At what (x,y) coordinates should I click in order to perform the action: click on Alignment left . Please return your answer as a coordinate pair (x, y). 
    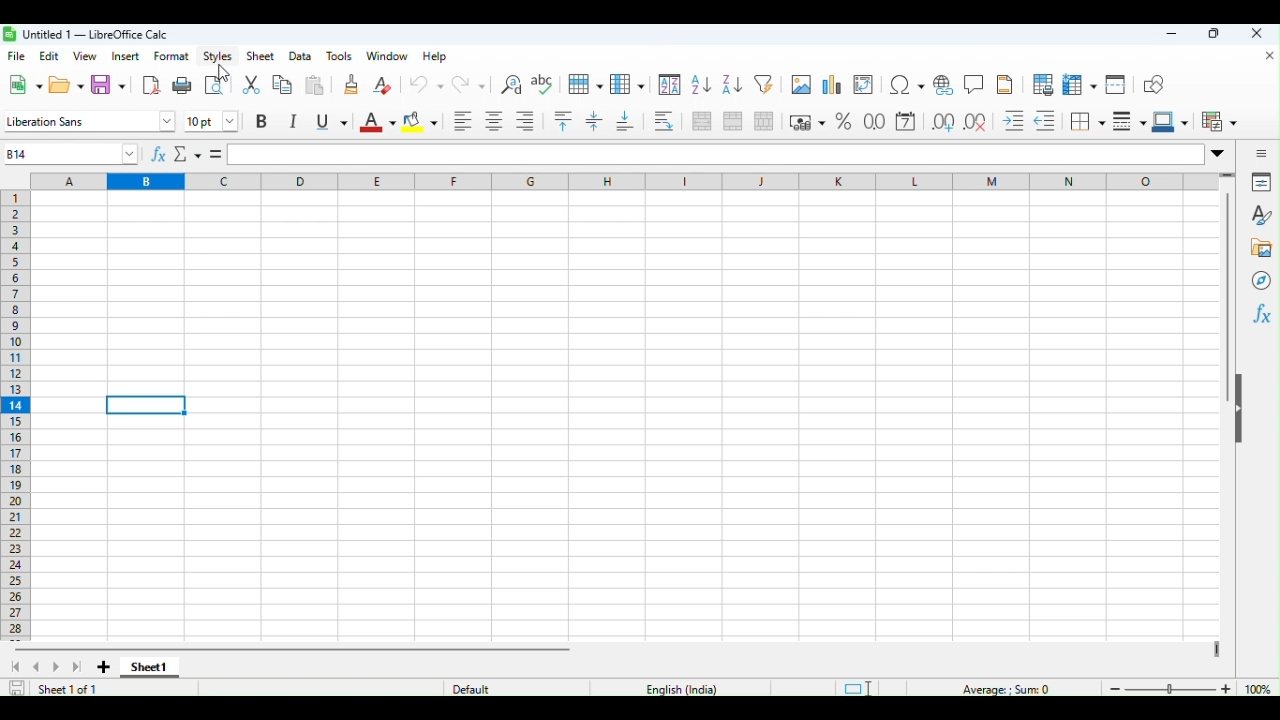
    Looking at the image, I should click on (460, 122).